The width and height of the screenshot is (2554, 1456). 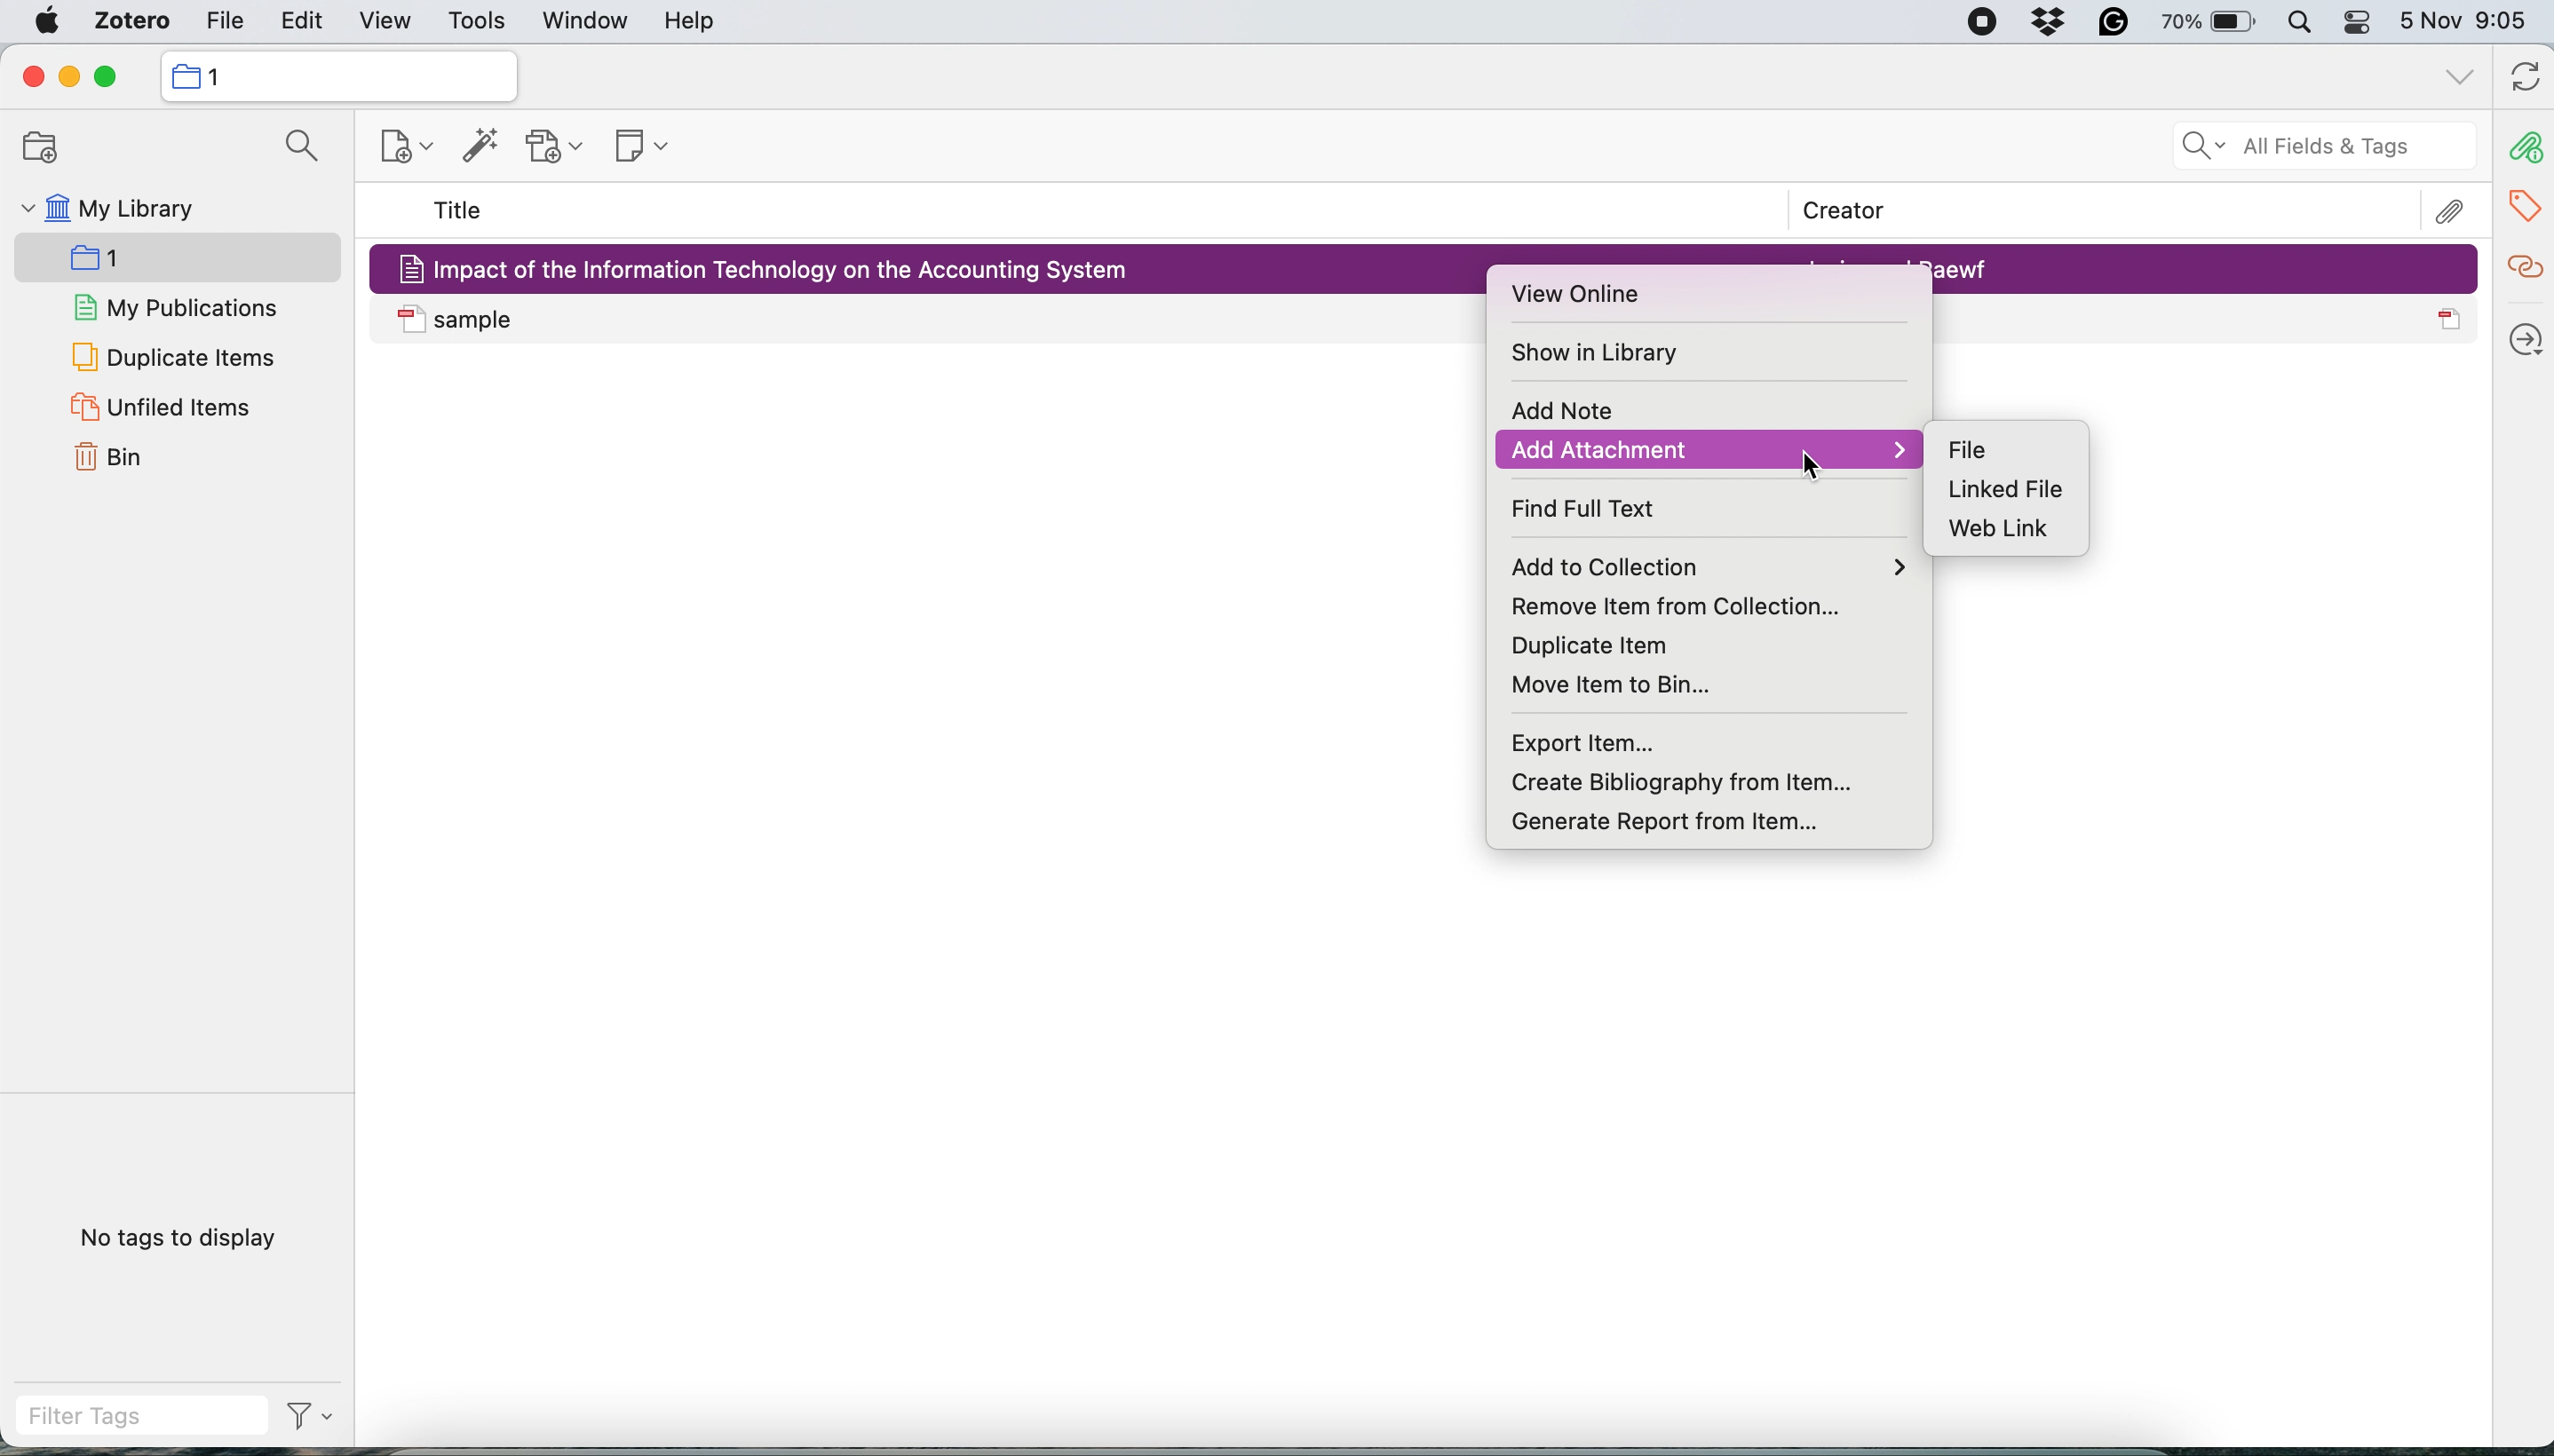 I want to click on title, so click(x=459, y=212).